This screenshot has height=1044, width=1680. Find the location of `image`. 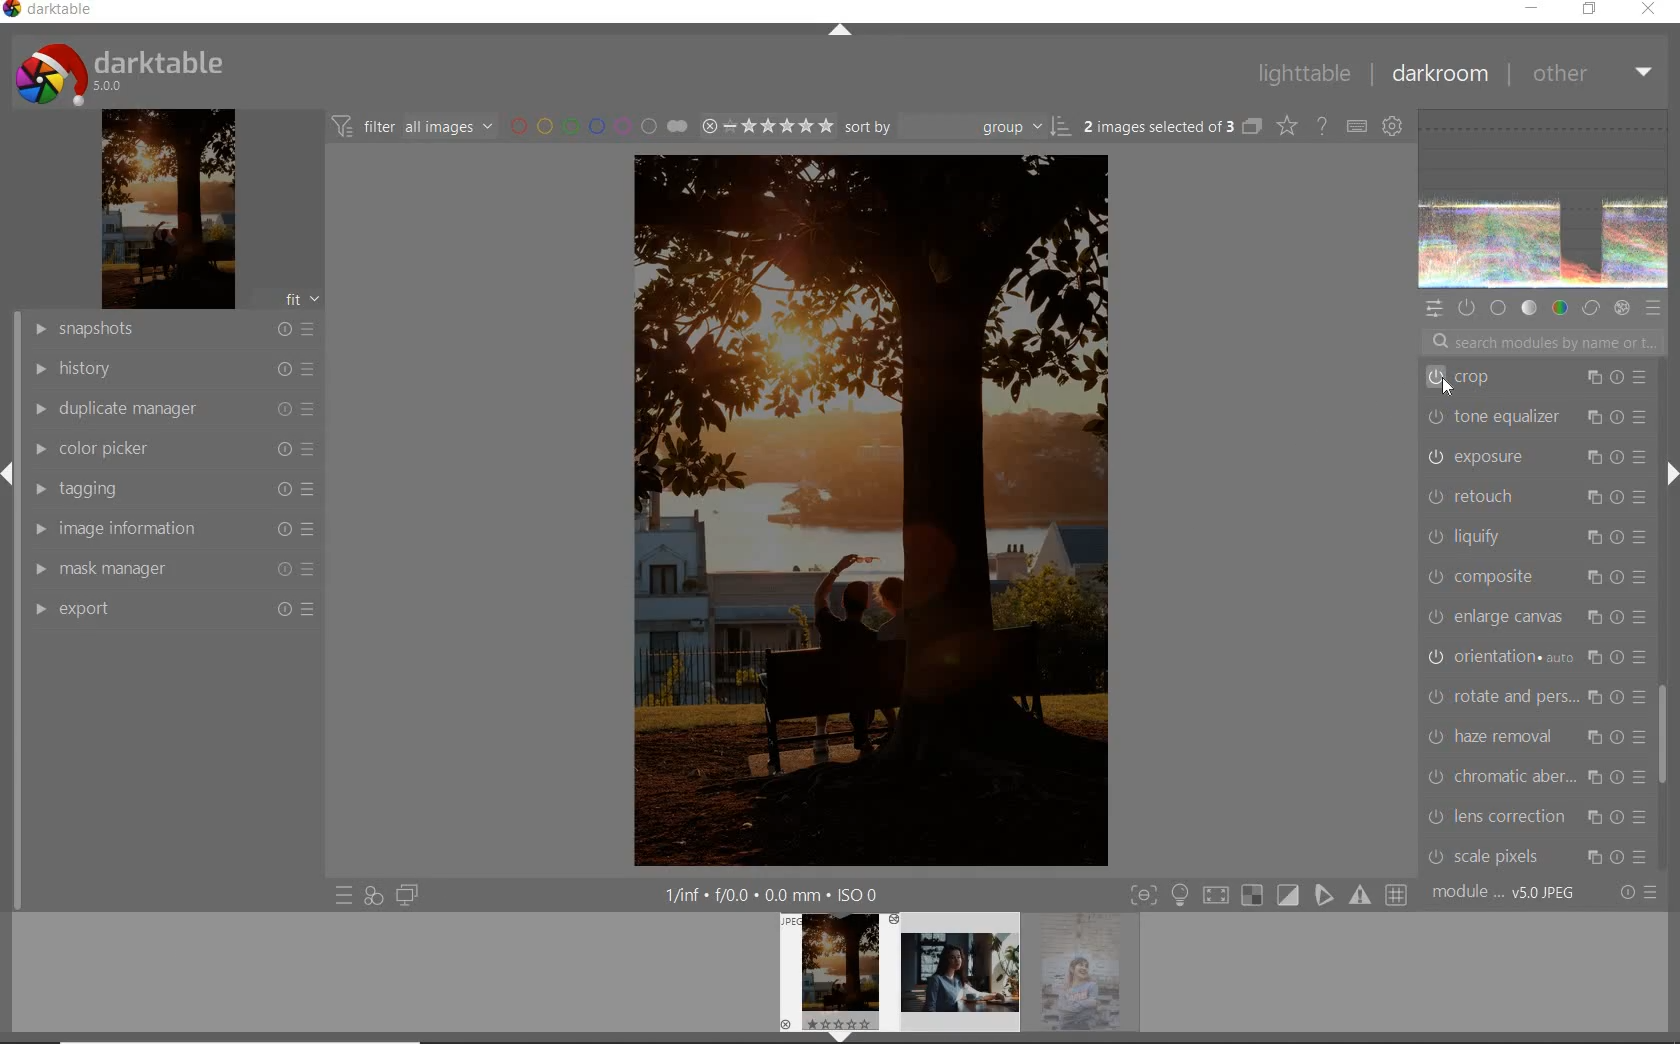

image is located at coordinates (166, 211).